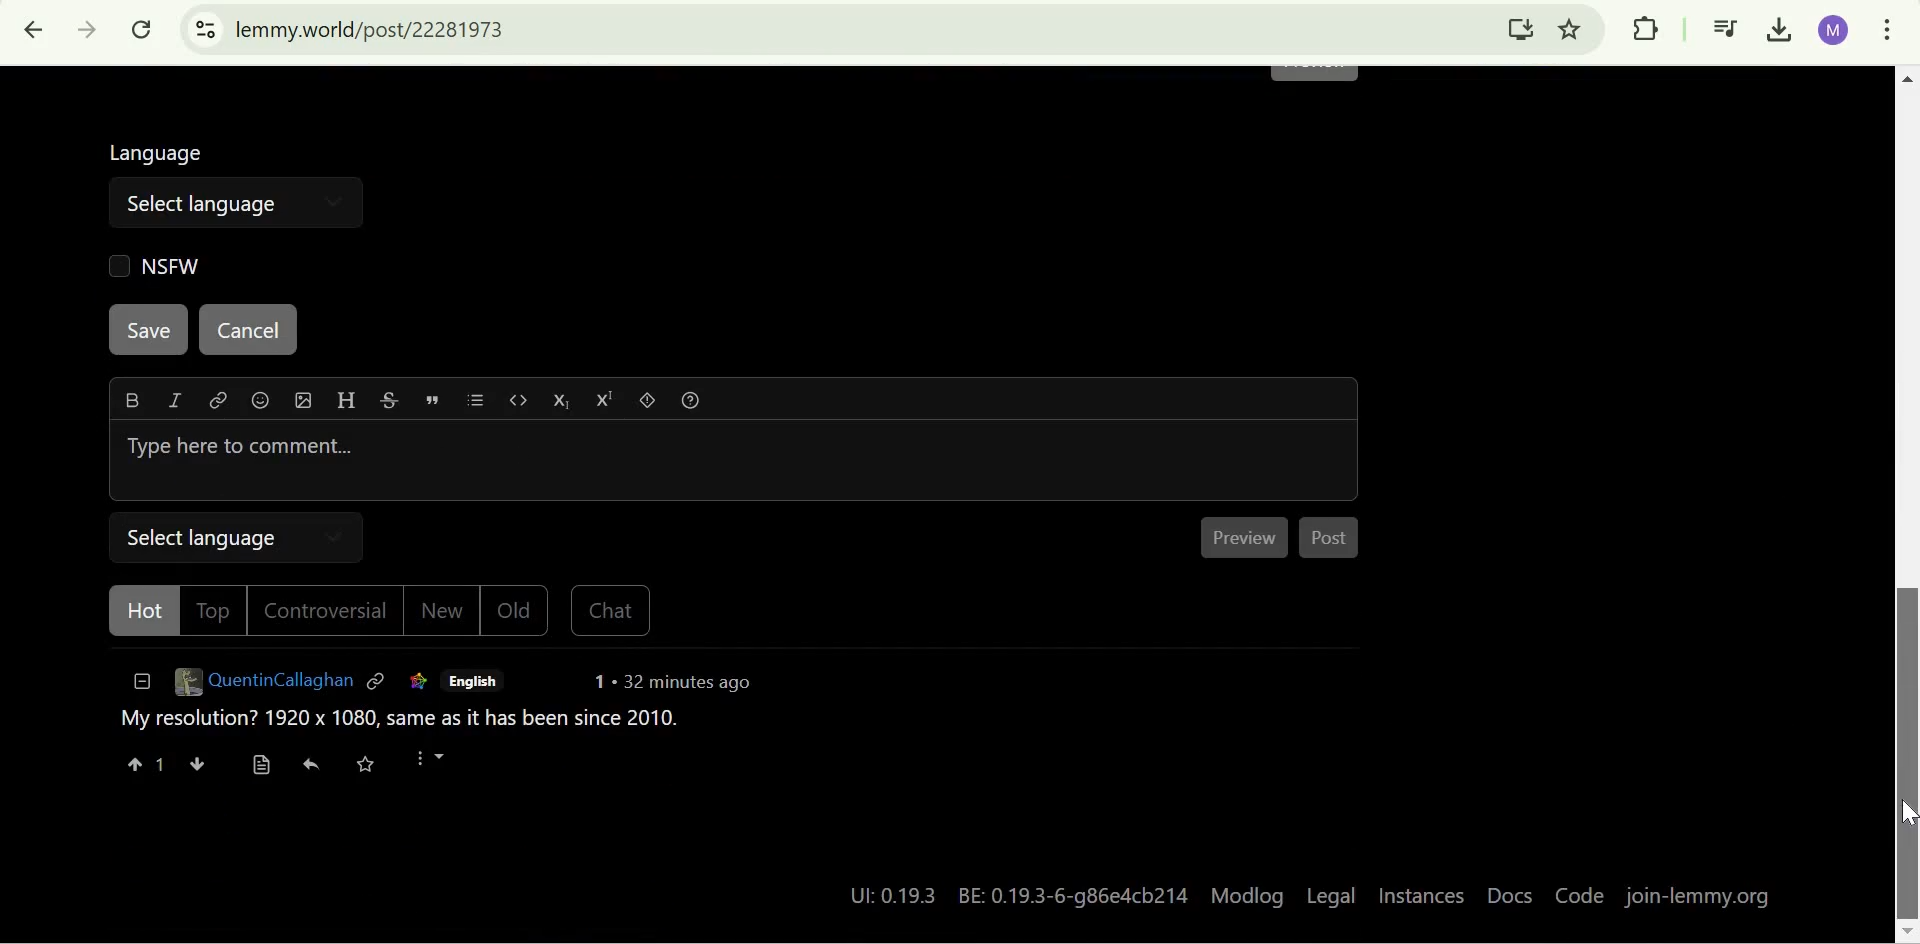 This screenshot has height=944, width=1920. What do you see at coordinates (35, 30) in the screenshot?
I see `Click to go back, hold to see history` at bounding box center [35, 30].